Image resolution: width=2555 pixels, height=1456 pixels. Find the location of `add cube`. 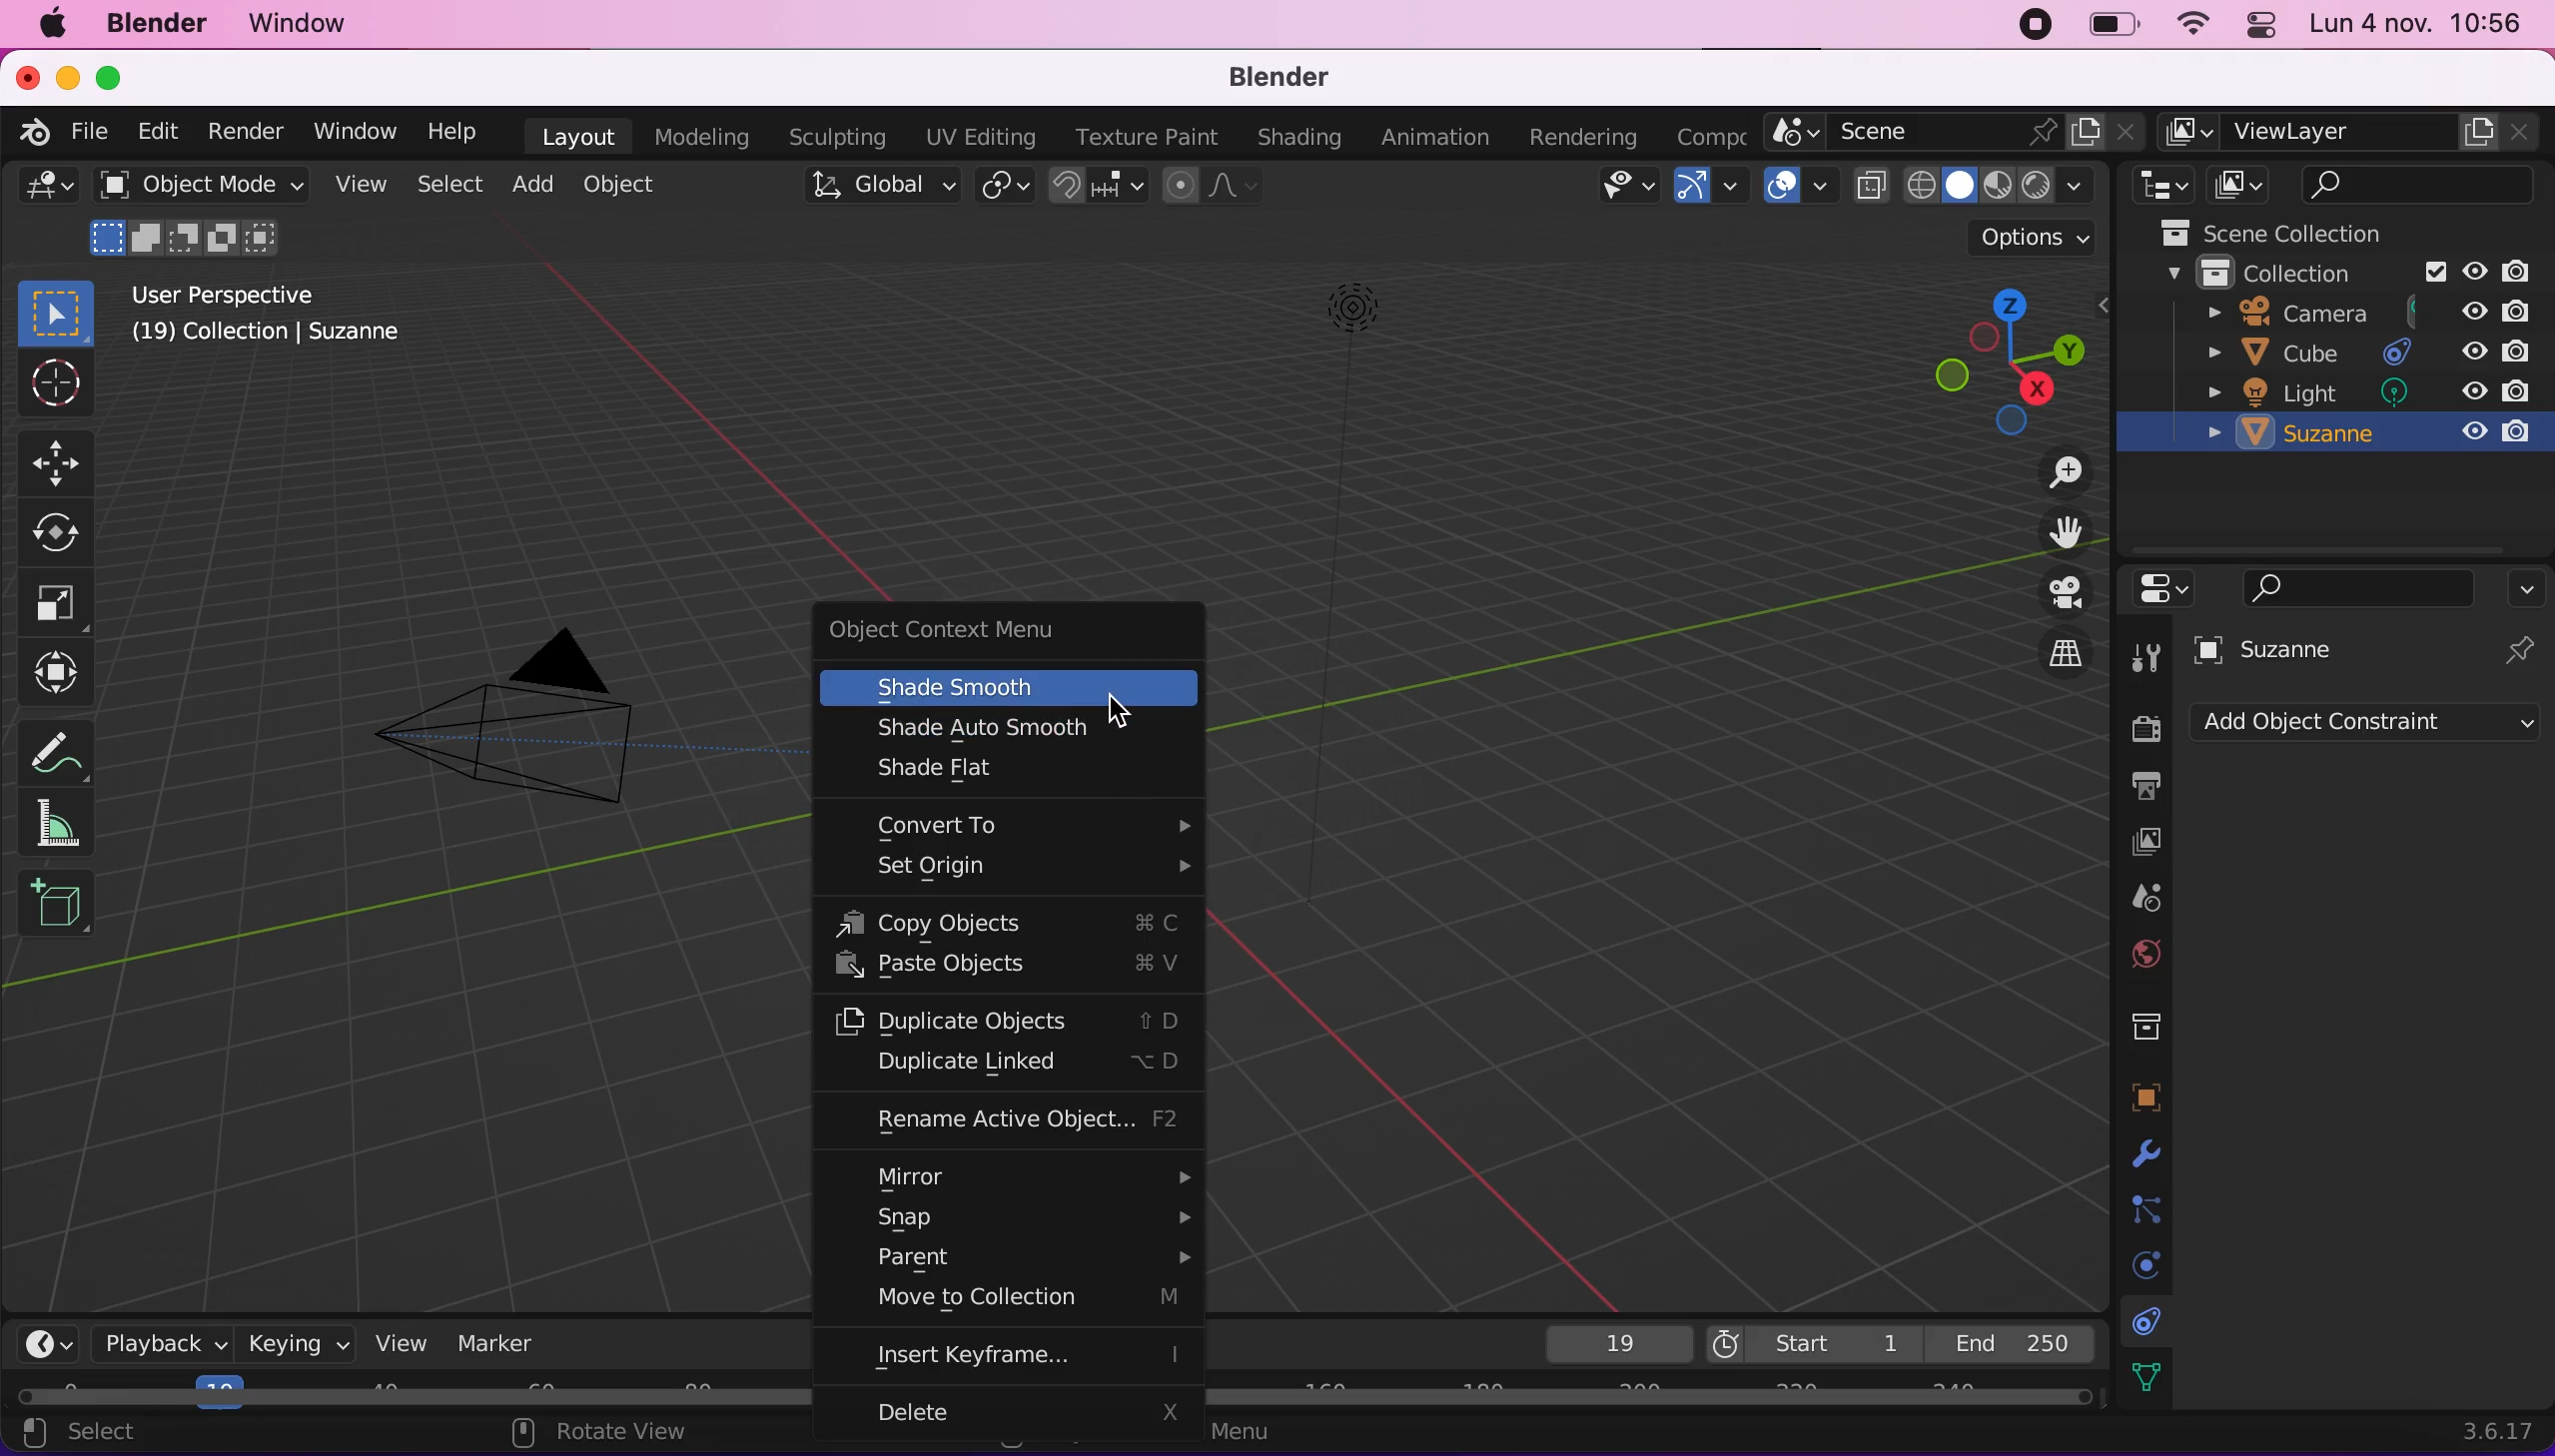

add cube is located at coordinates (61, 911).